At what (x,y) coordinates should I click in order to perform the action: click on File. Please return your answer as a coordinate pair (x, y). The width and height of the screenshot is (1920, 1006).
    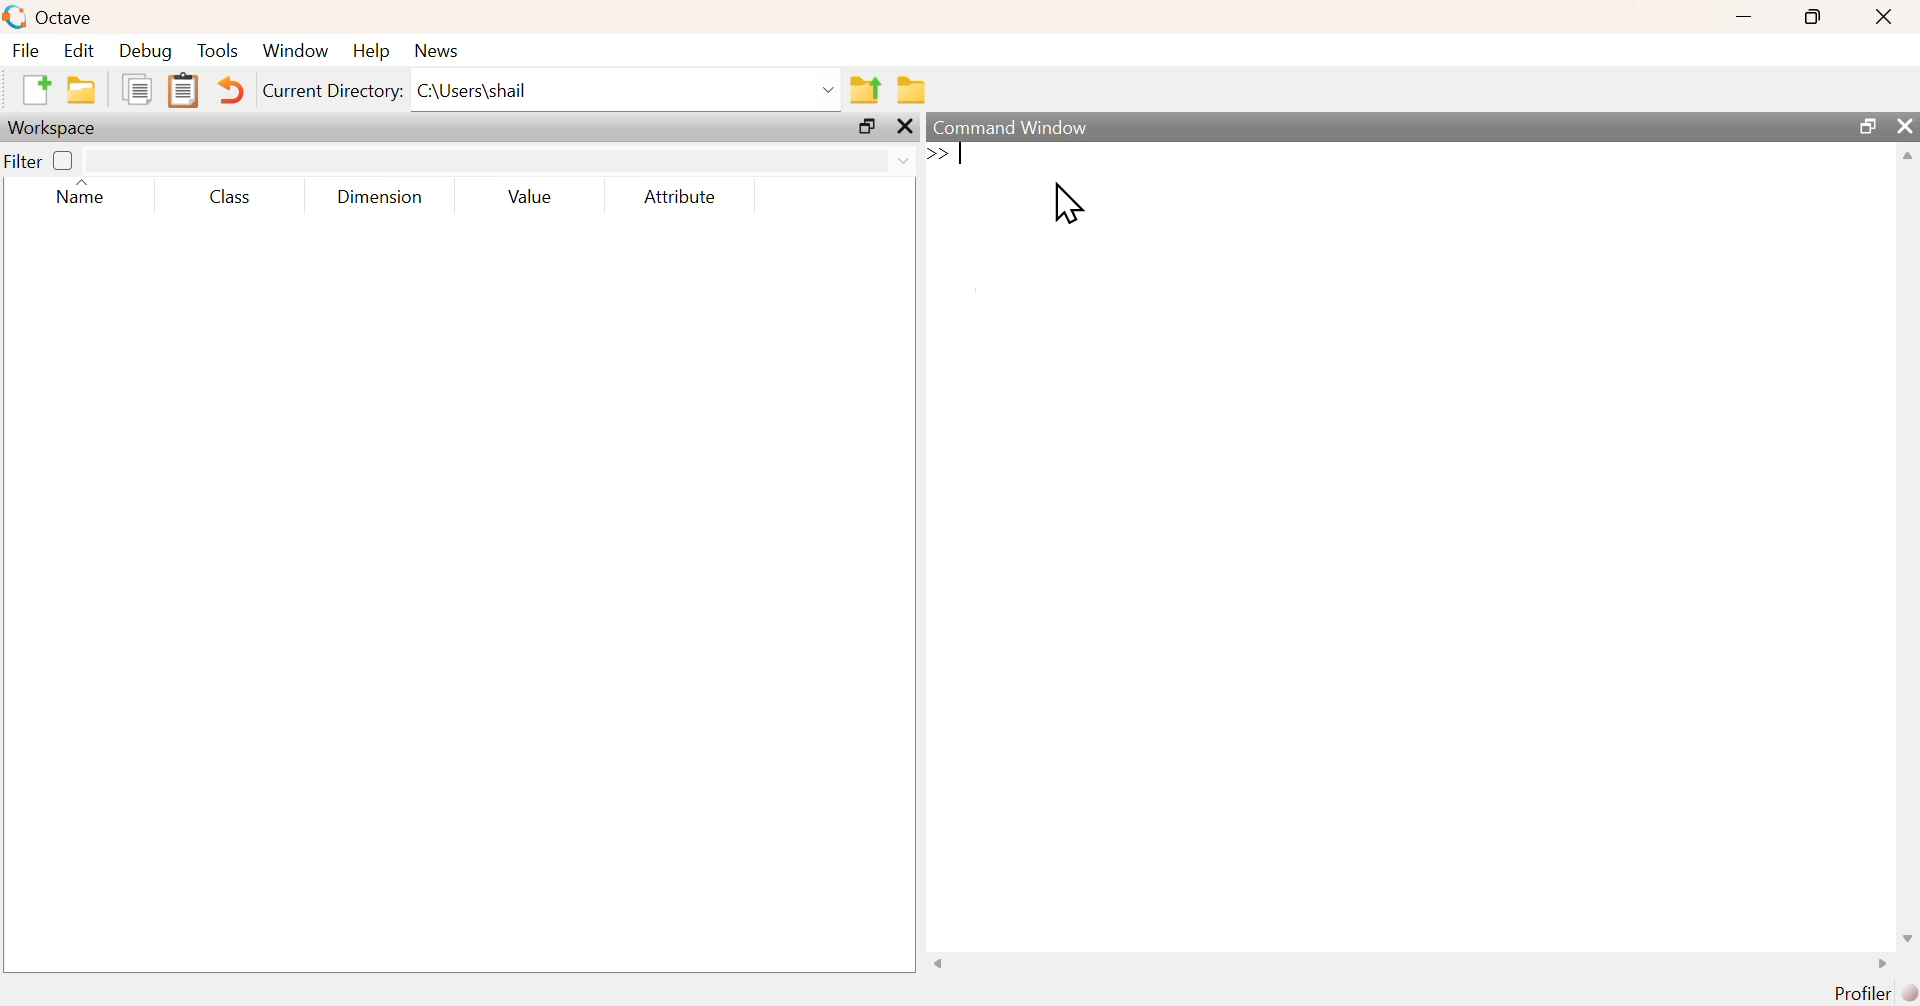
    Looking at the image, I should click on (24, 50).